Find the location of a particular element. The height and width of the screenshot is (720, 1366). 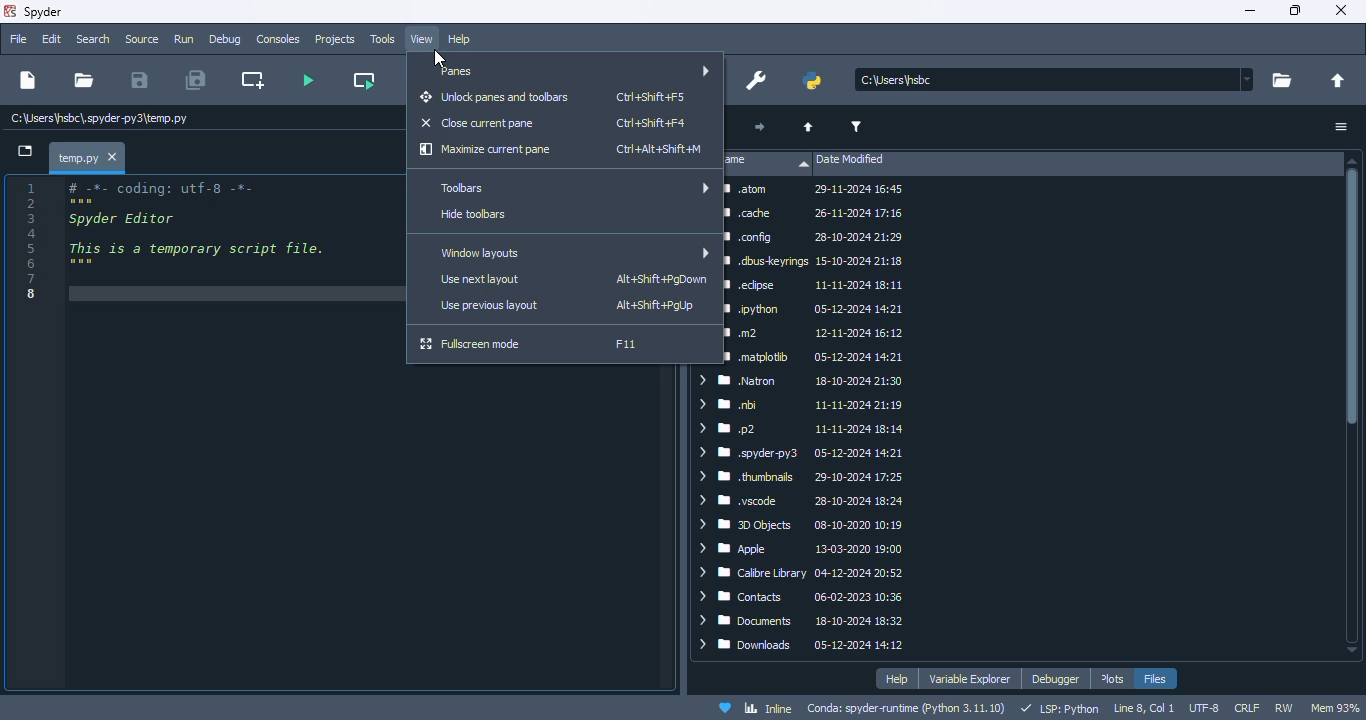

UTF-8 is located at coordinates (1203, 709).